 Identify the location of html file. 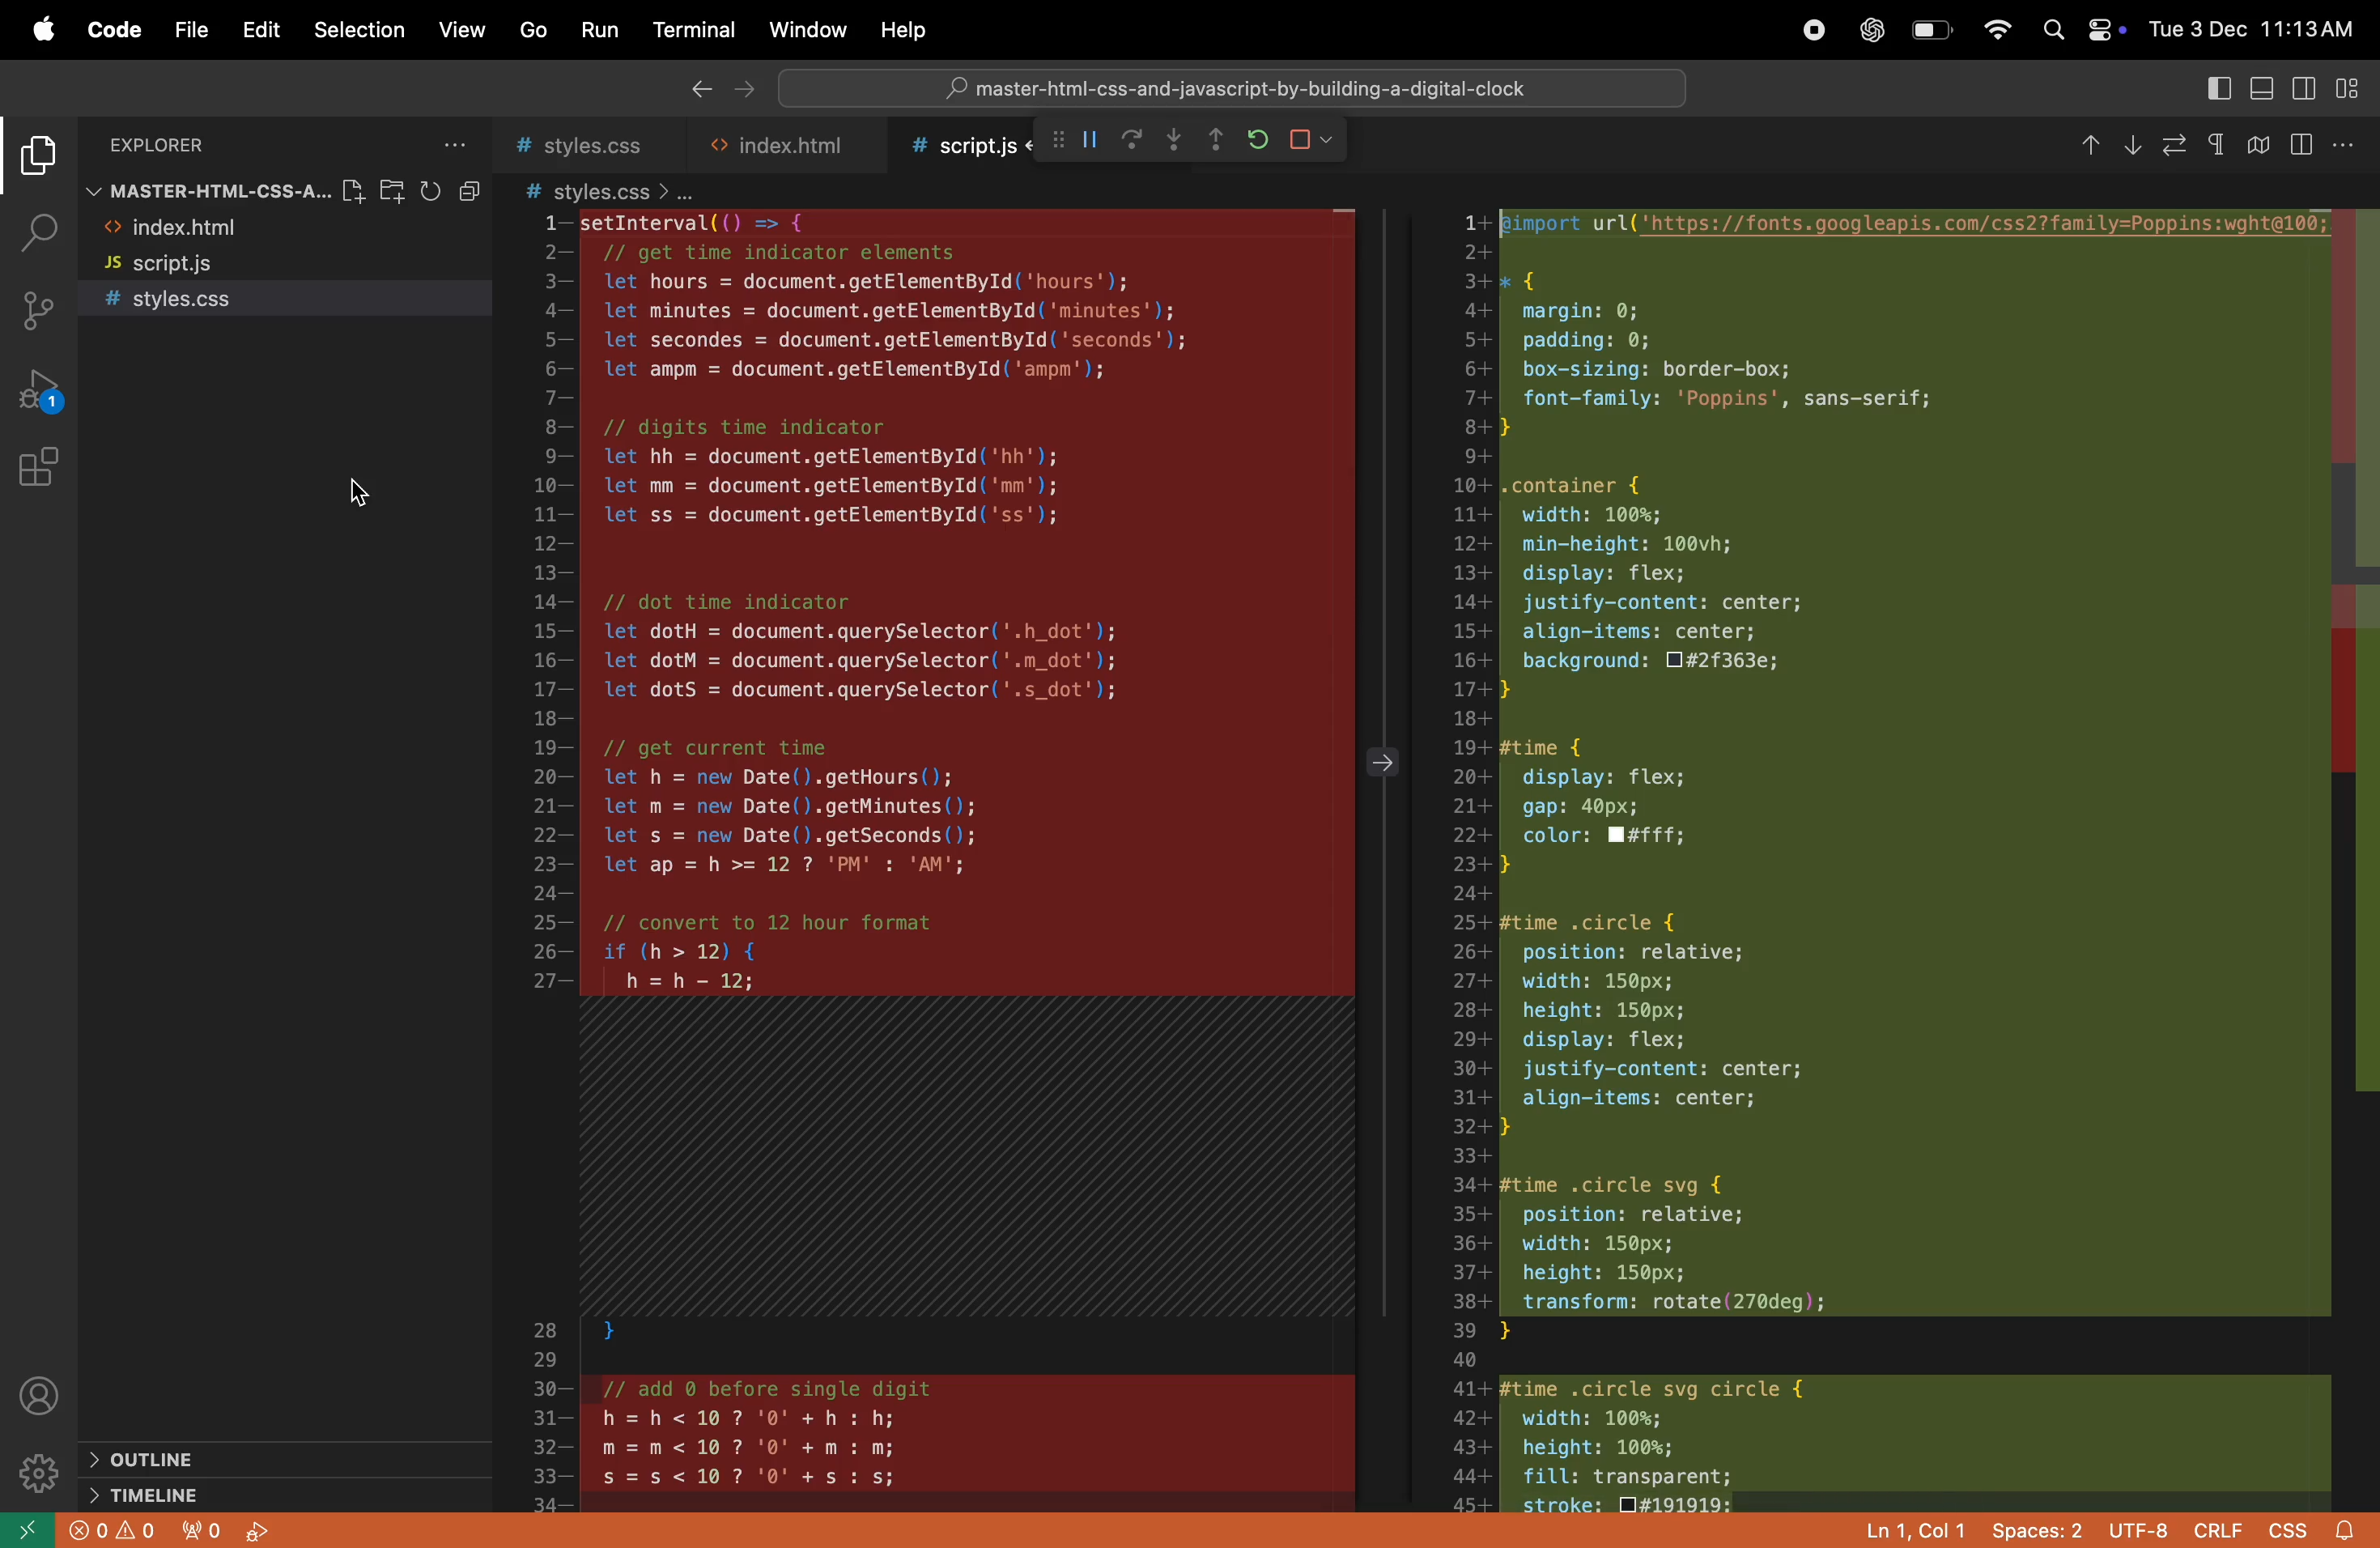
(778, 147).